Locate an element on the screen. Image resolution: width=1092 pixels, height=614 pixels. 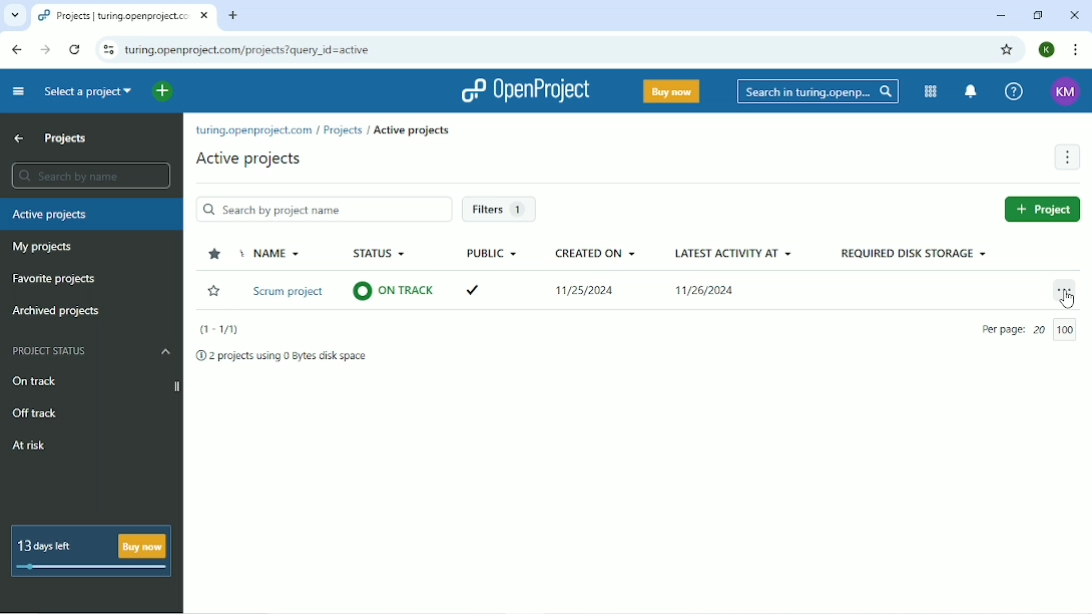
At risk is located at coordinates (29, 446).